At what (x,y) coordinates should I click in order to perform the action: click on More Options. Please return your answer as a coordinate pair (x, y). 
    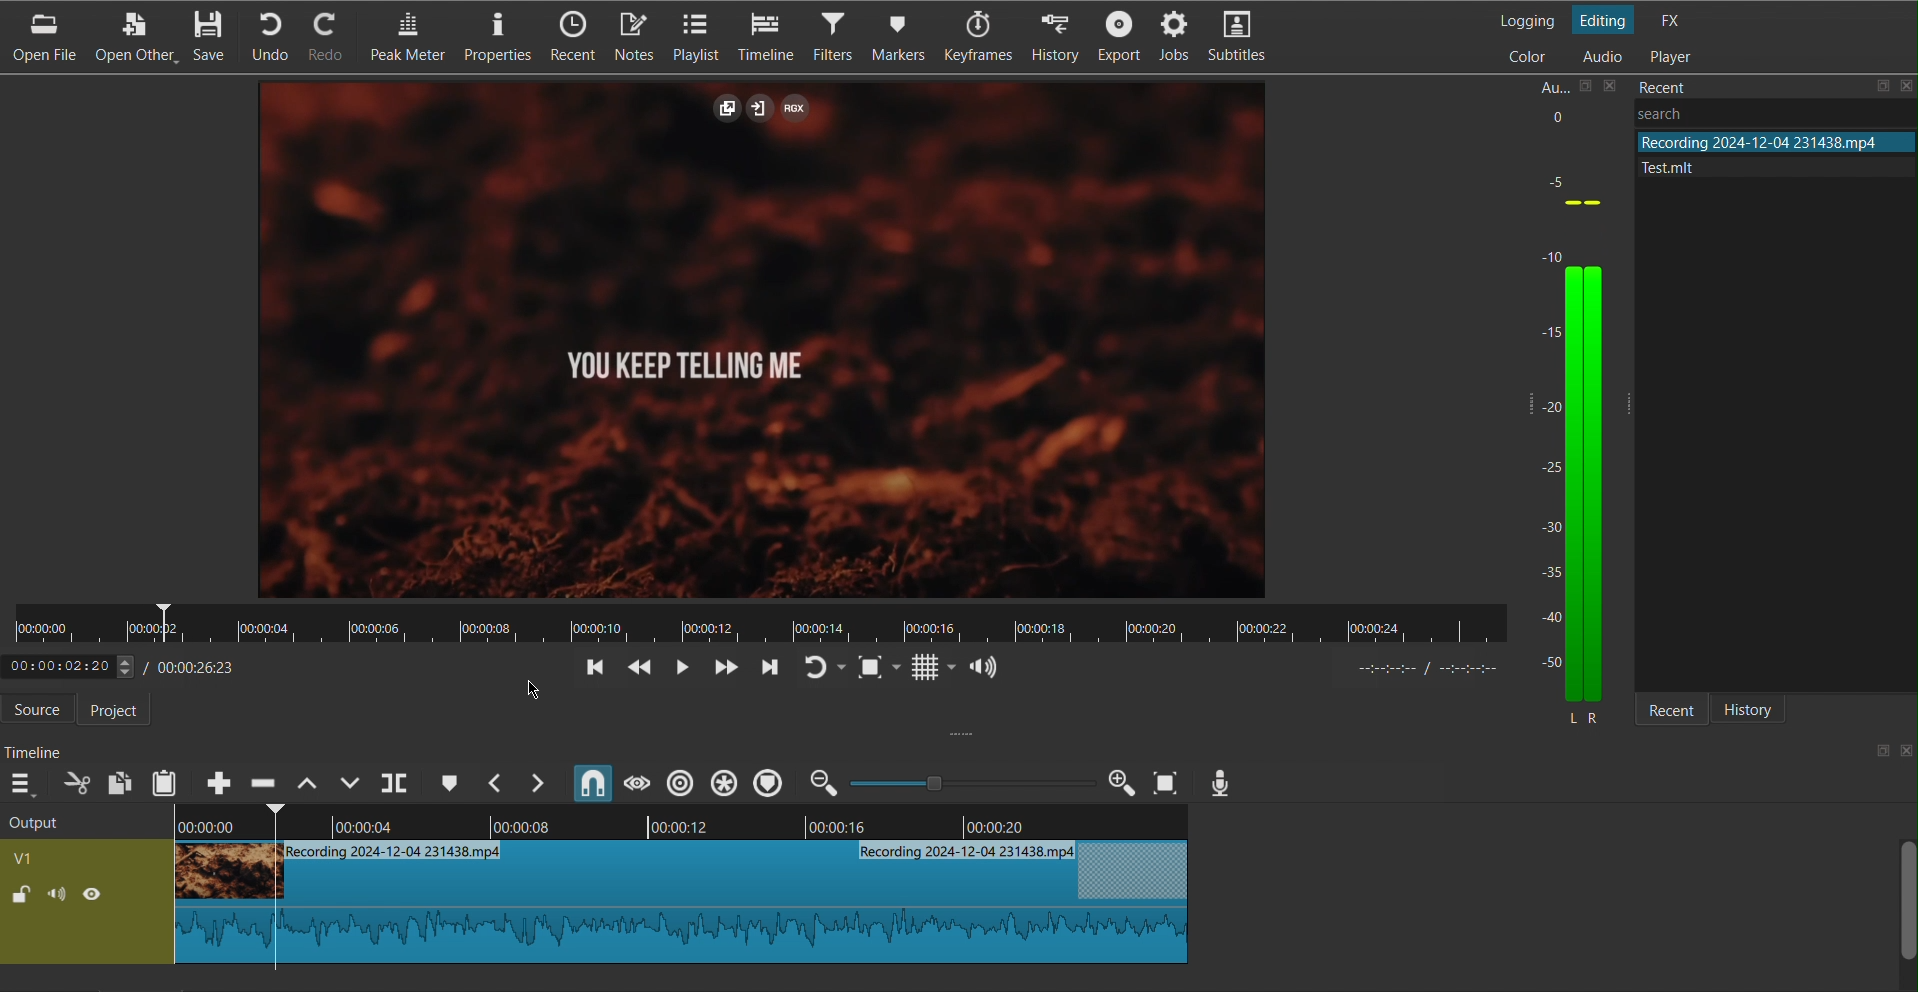
    Looking at the image, I should click on (24, 782).